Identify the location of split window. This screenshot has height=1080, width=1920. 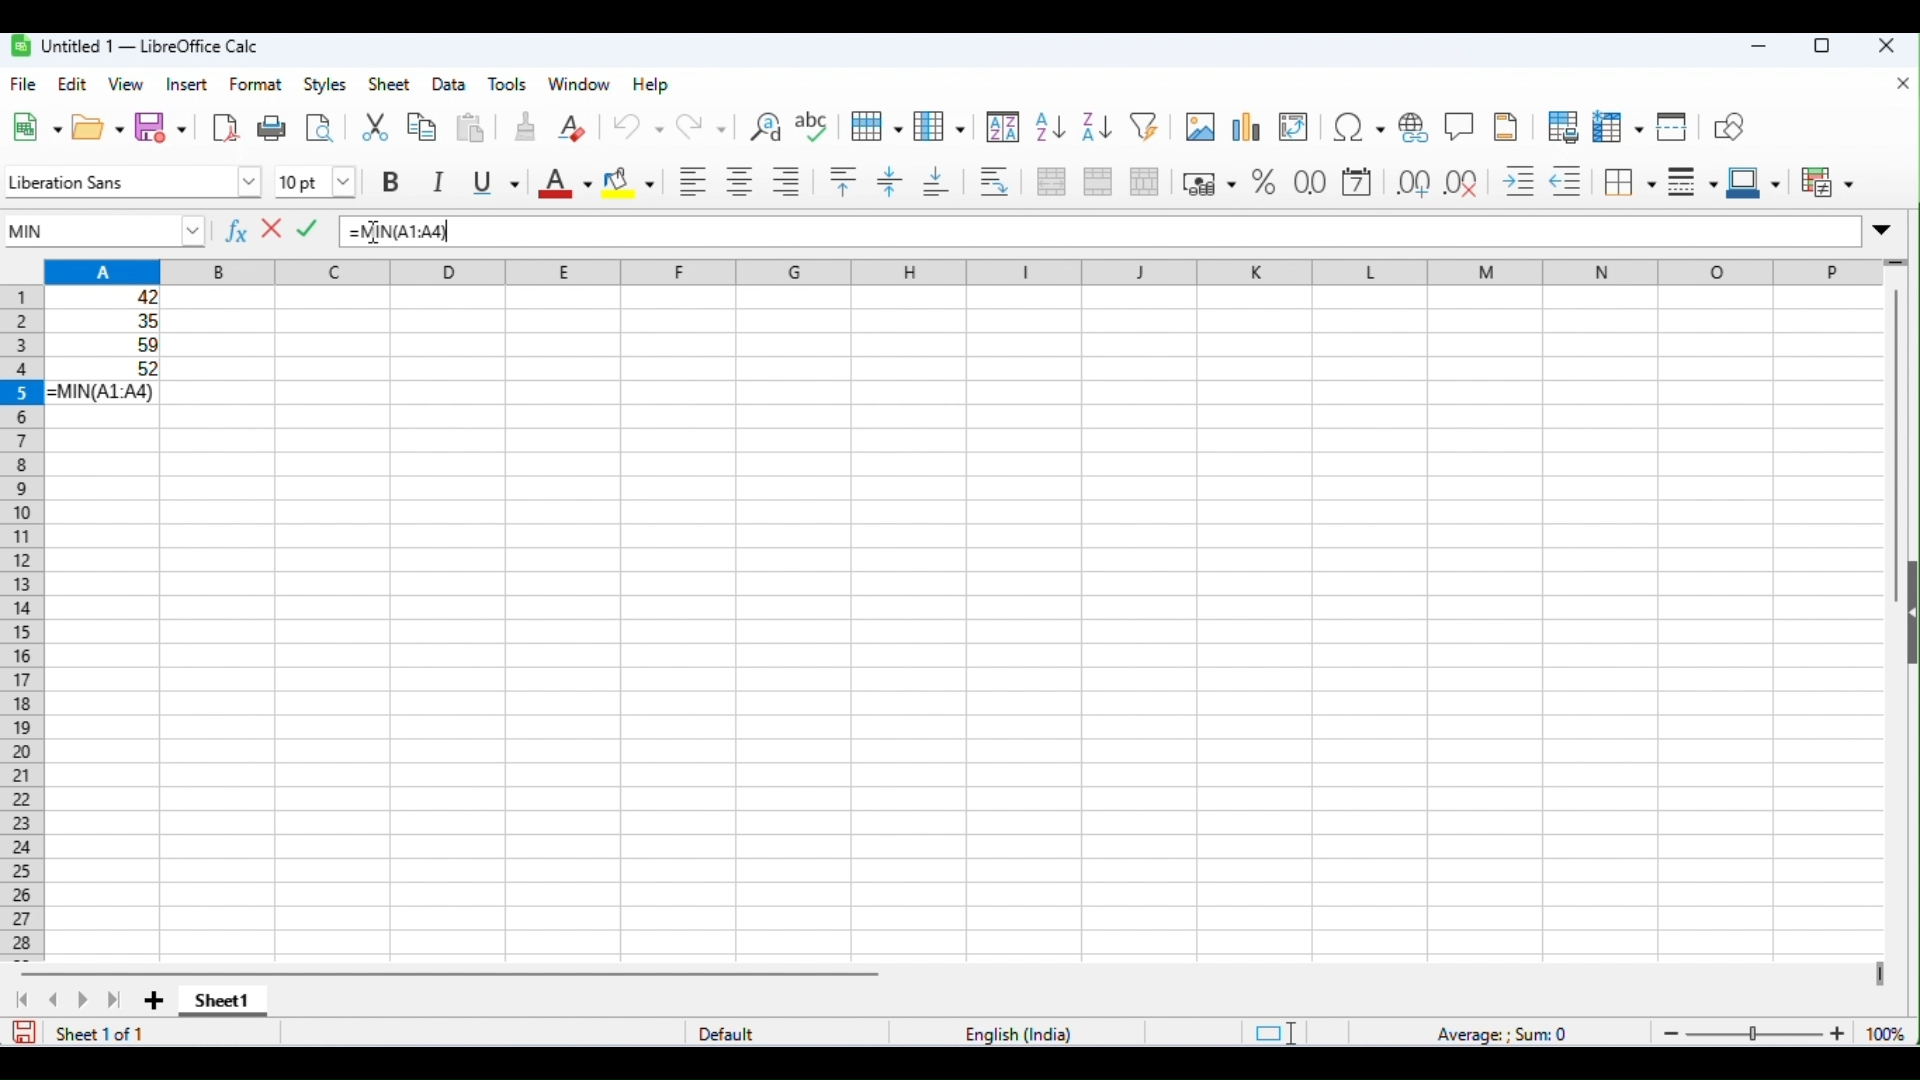
(1673, 126).